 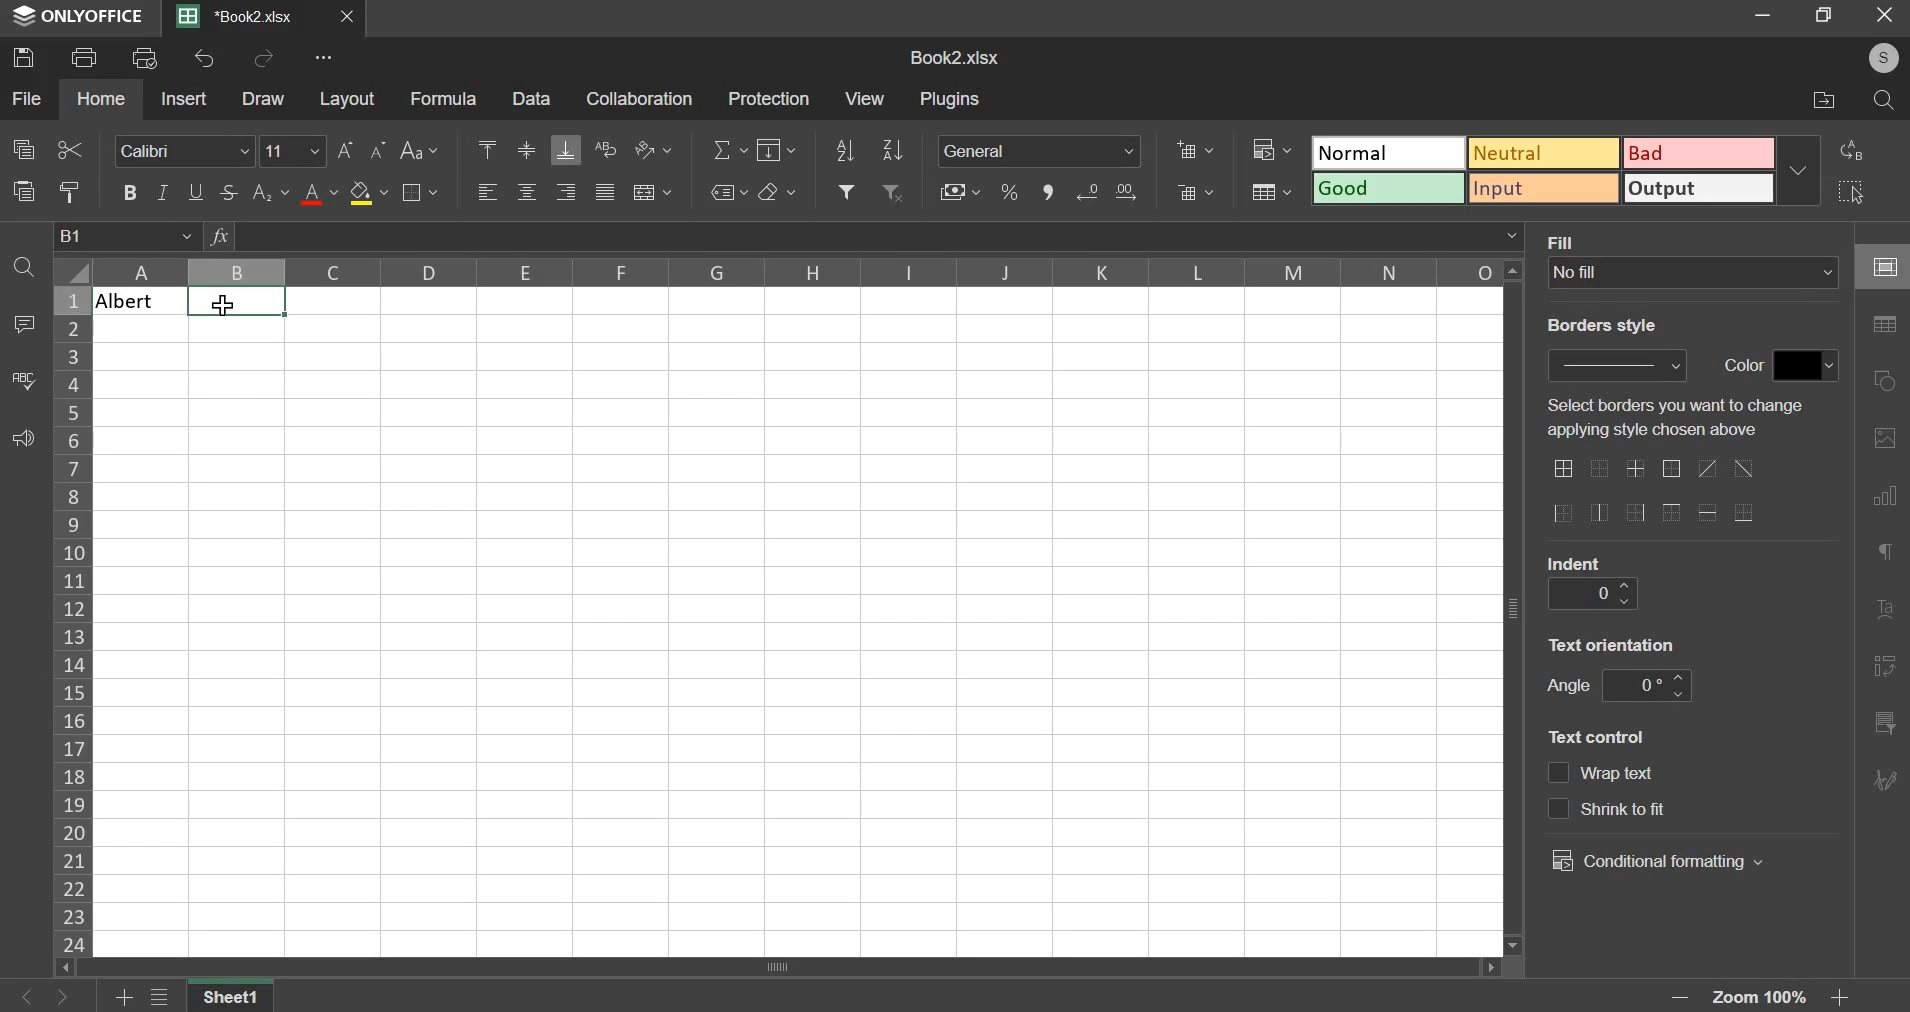 What do you see at coordinates (1809, 365) in the screenshot?
I see `color` at bounding box center [1809, 365].